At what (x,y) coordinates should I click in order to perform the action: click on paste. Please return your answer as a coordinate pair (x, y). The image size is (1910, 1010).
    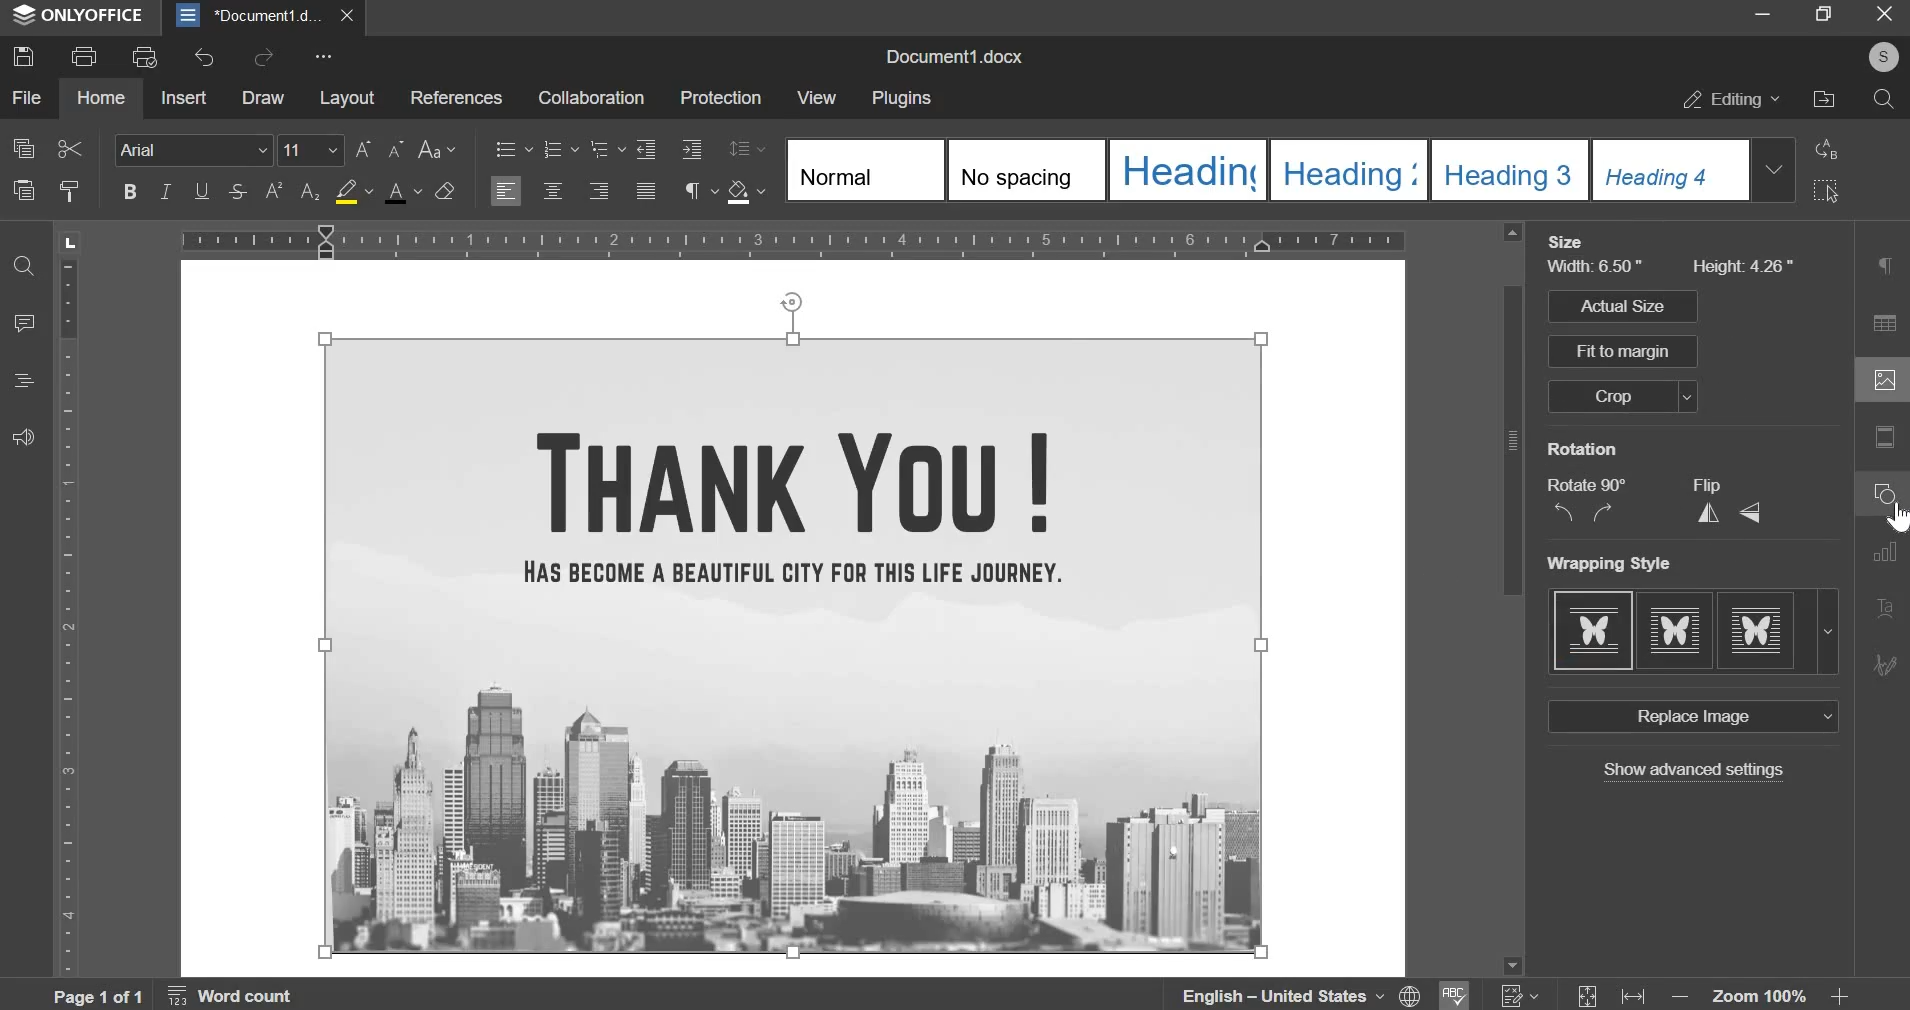
    Looking at the image, I should click on (24, 189).